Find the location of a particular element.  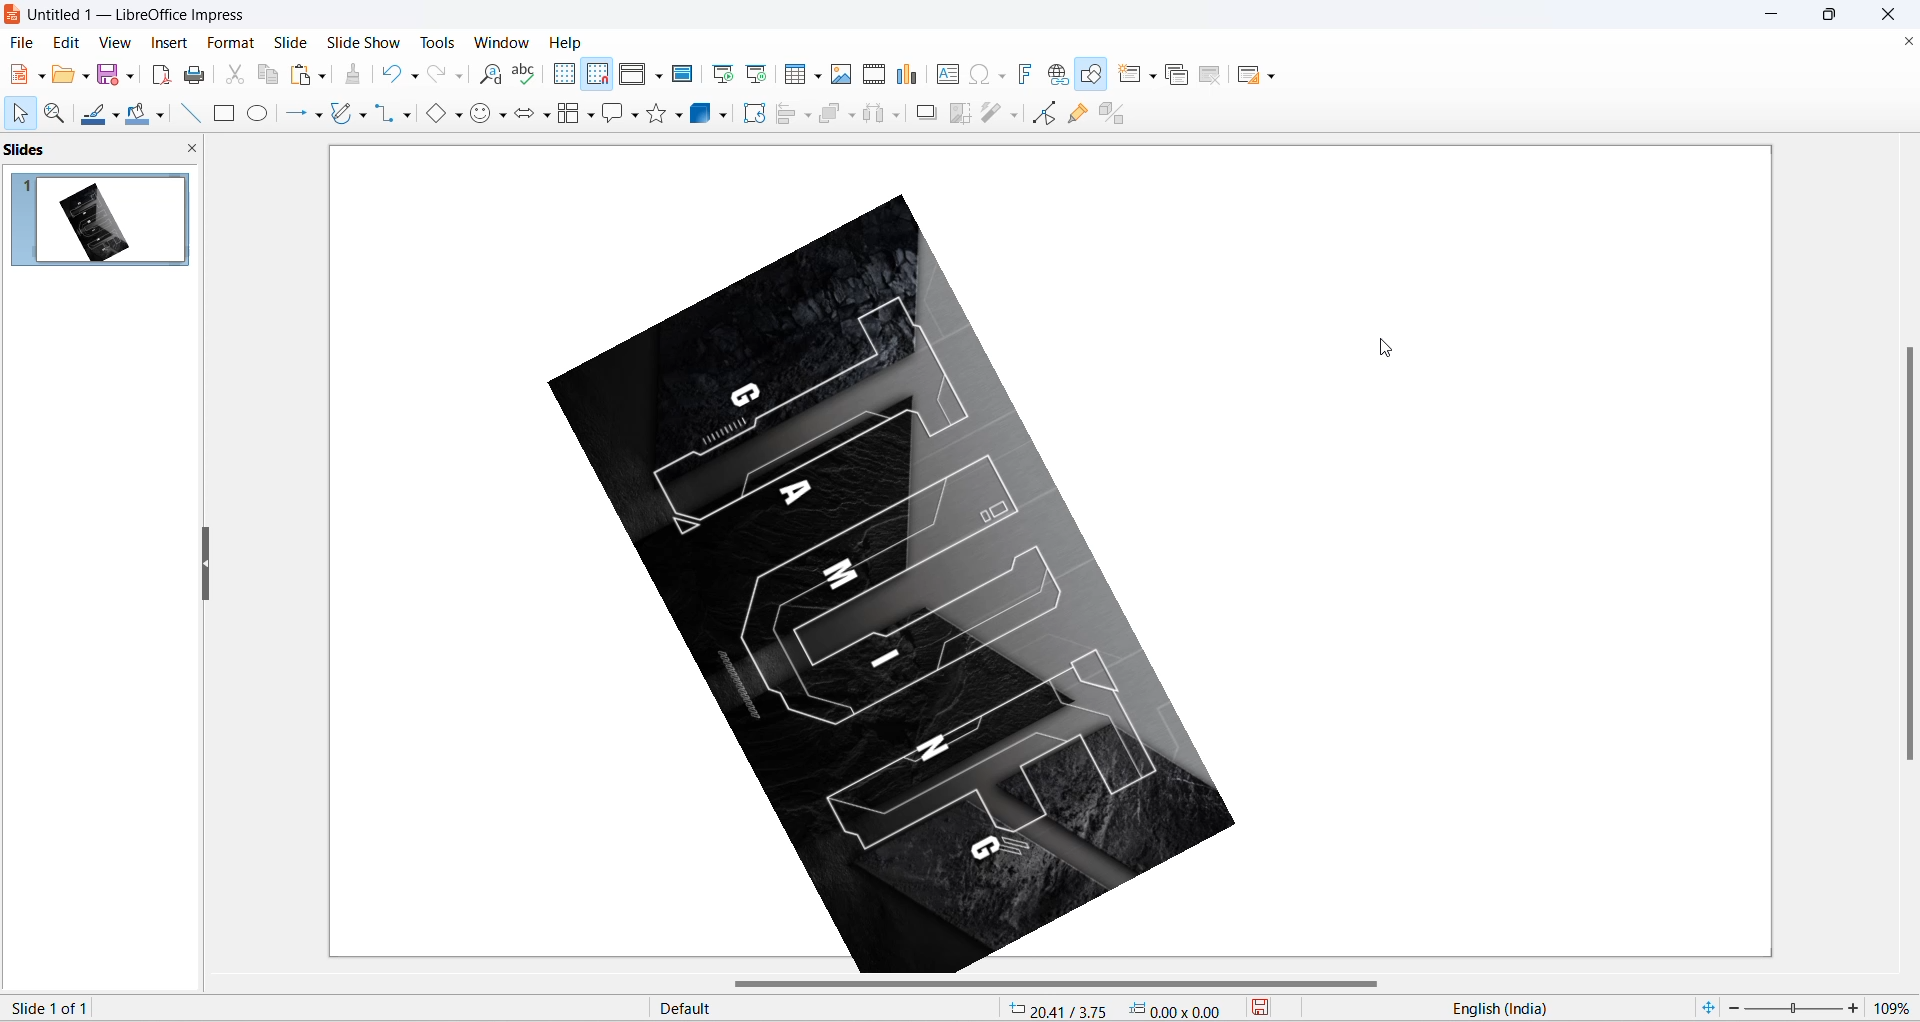

edit is located at coordinates (68, 42).